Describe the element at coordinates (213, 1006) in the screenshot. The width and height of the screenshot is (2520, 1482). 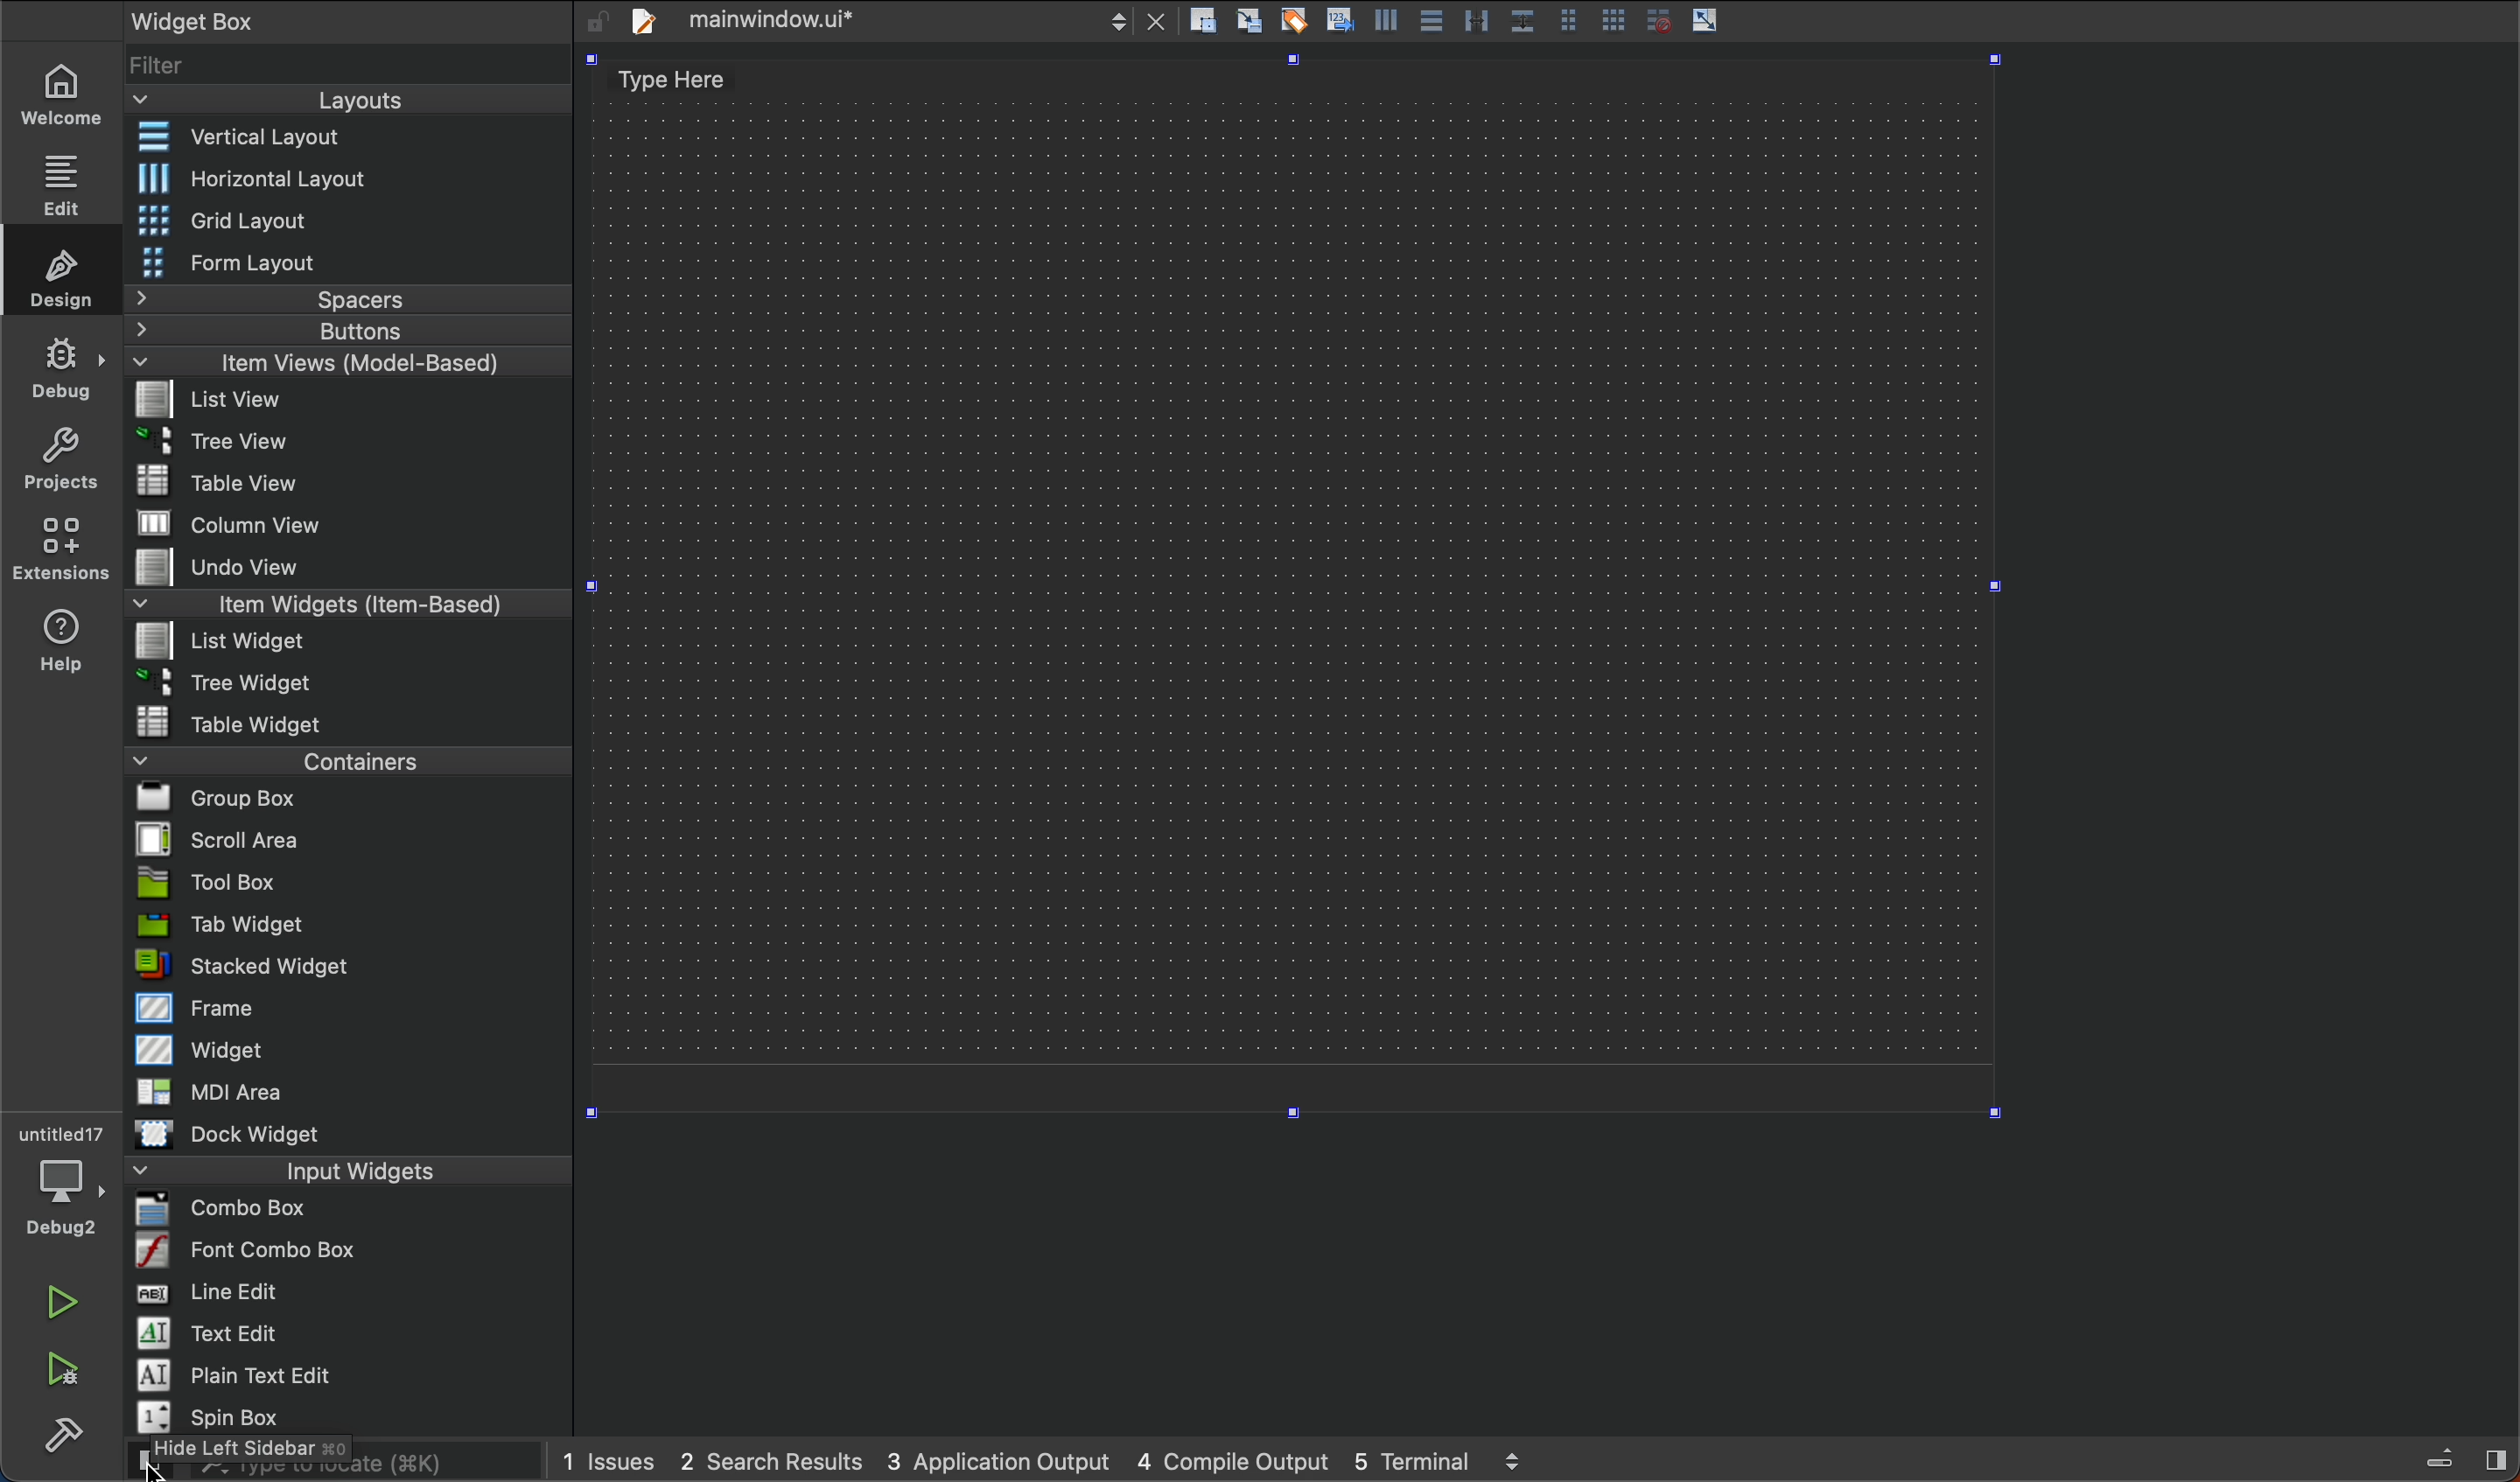
I see `Frame` at that location.